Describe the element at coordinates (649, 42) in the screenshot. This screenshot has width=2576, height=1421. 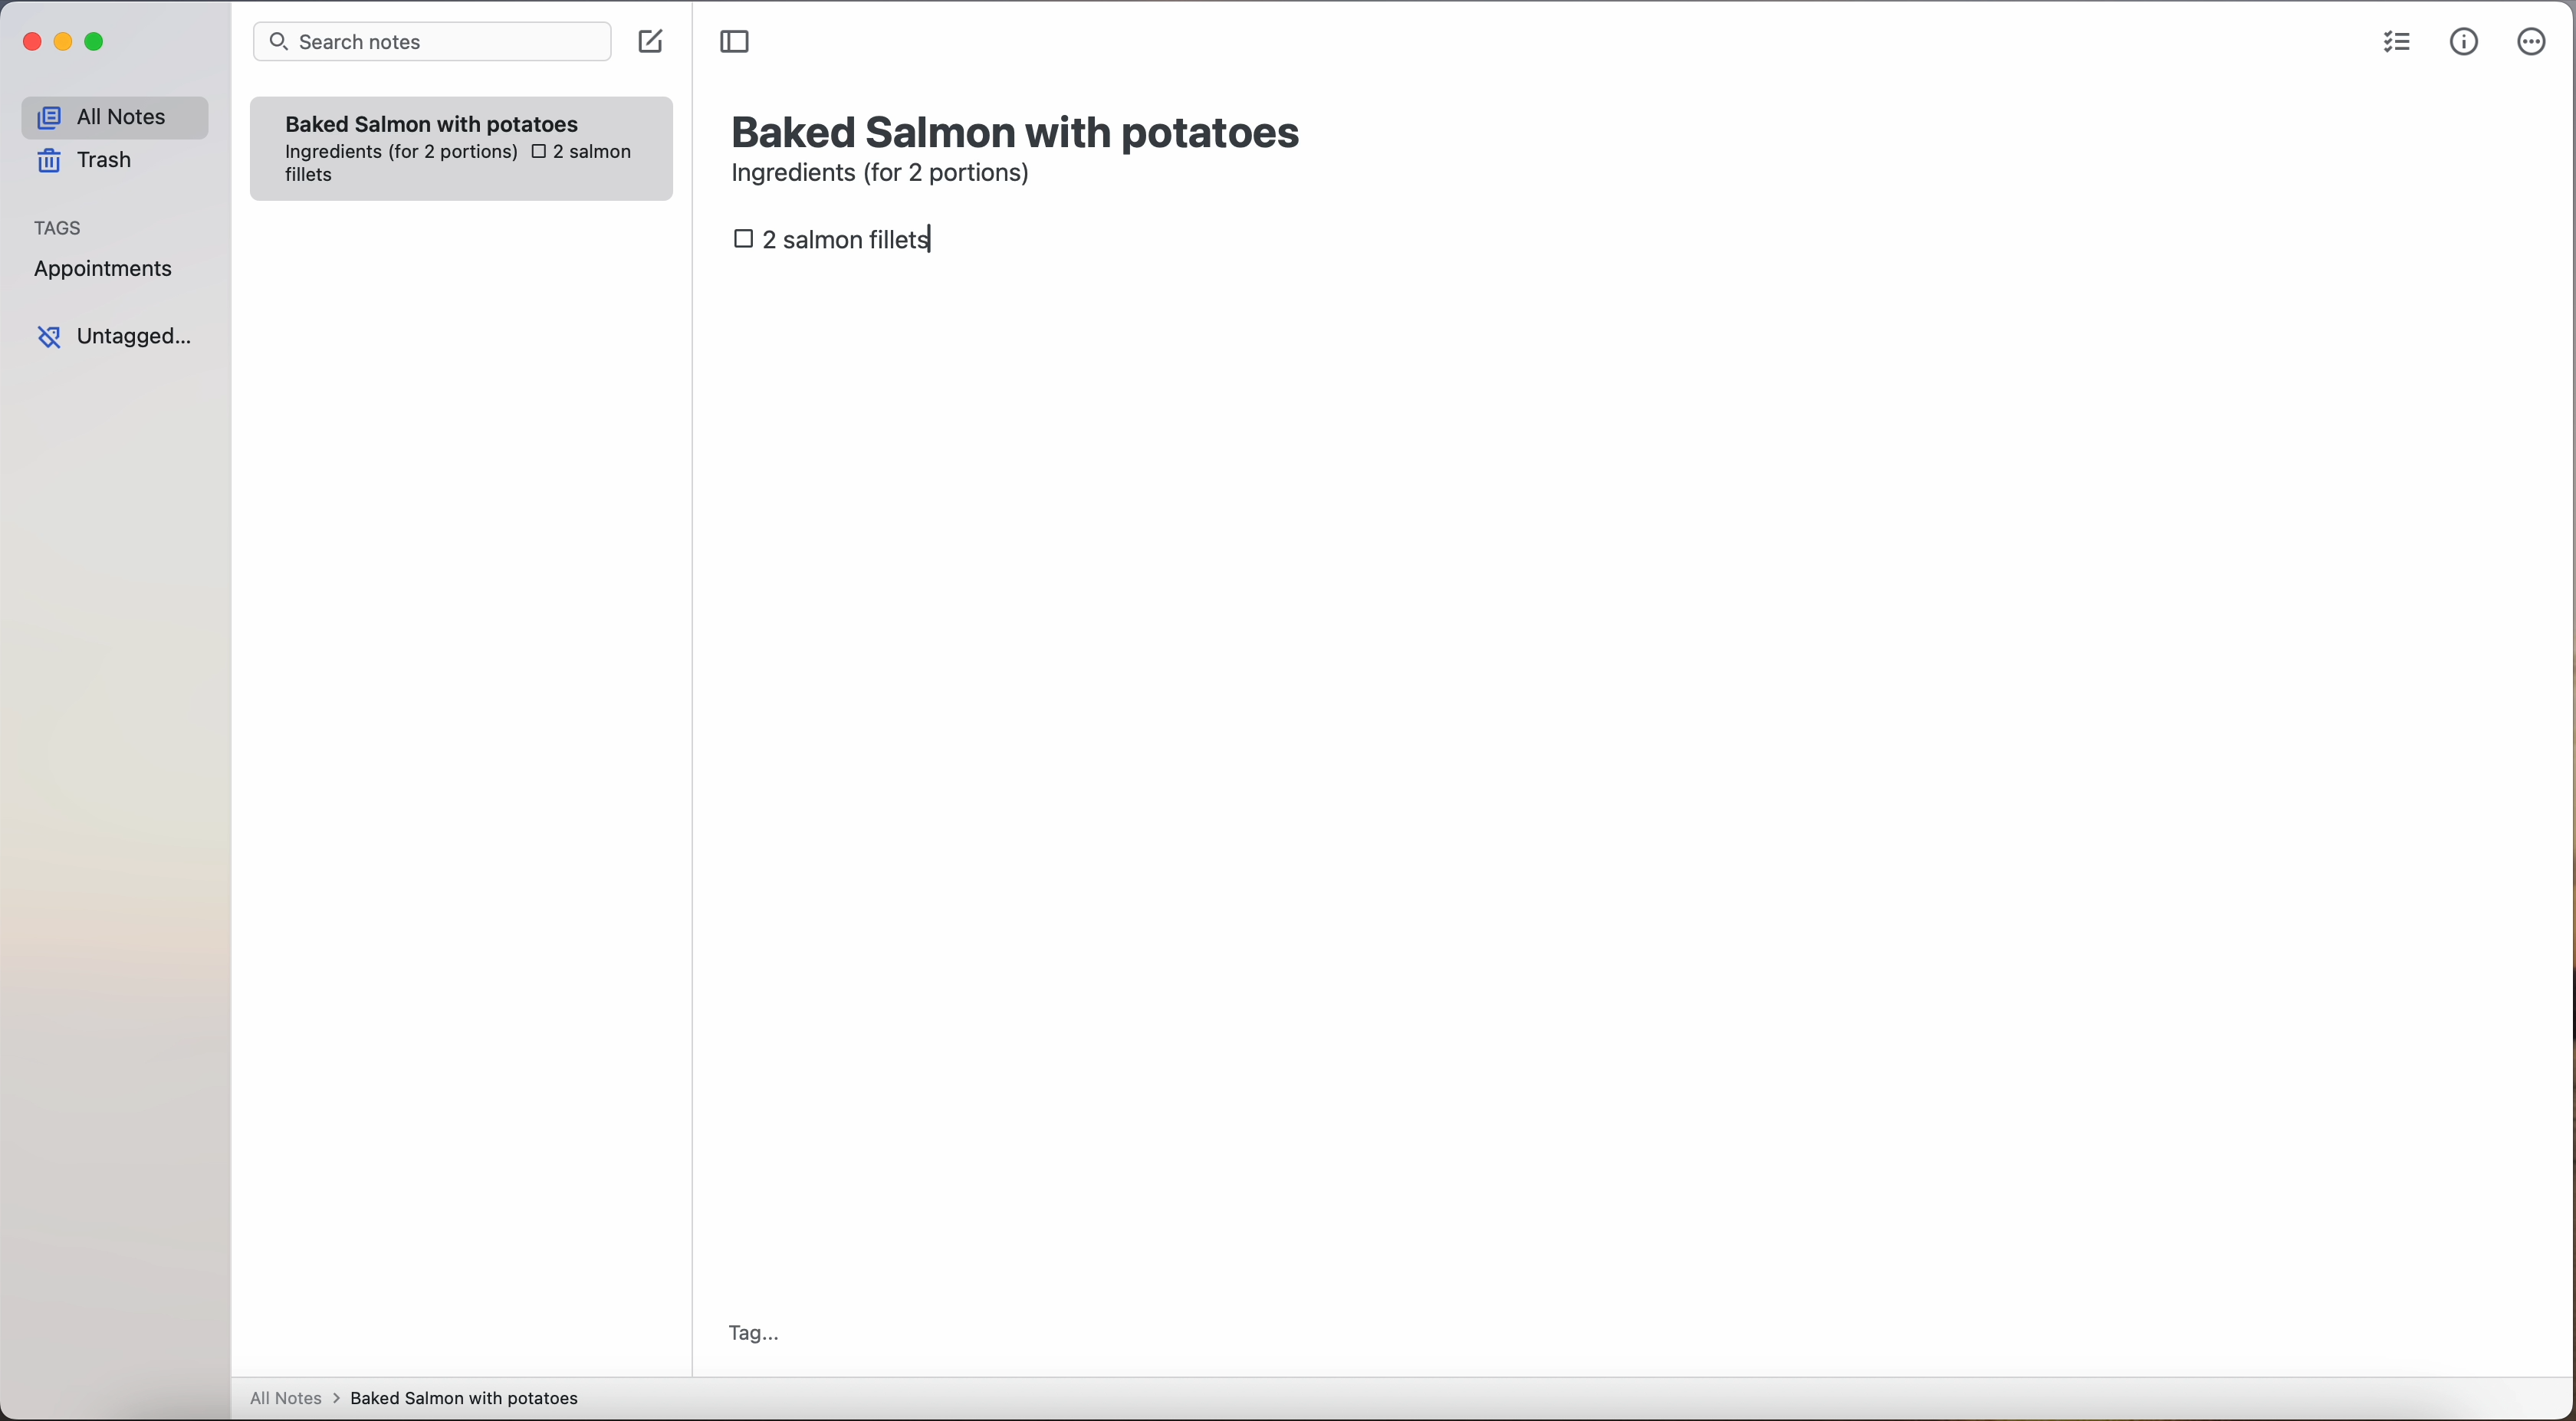
I see `create note` at that location.